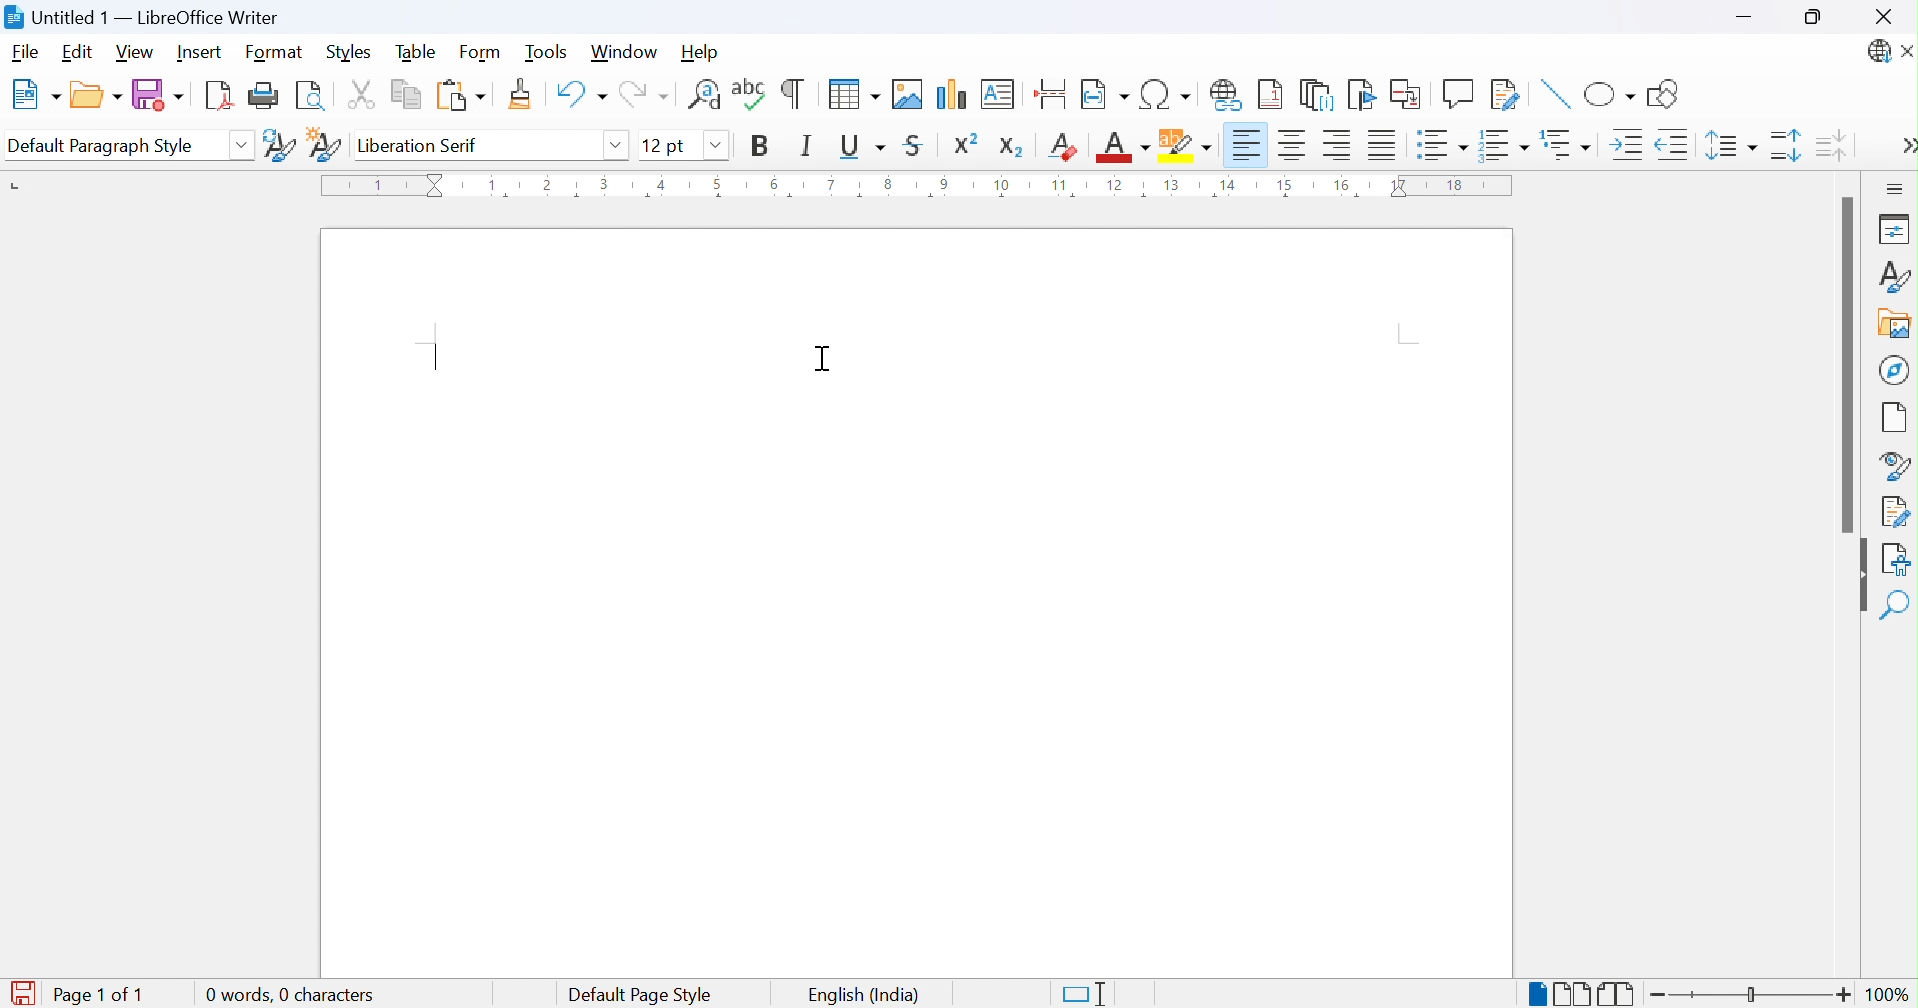 Image resolution: width=1918 pixels, height=1008 pixels. I want to click on Insert page break, so click(1054, 89).